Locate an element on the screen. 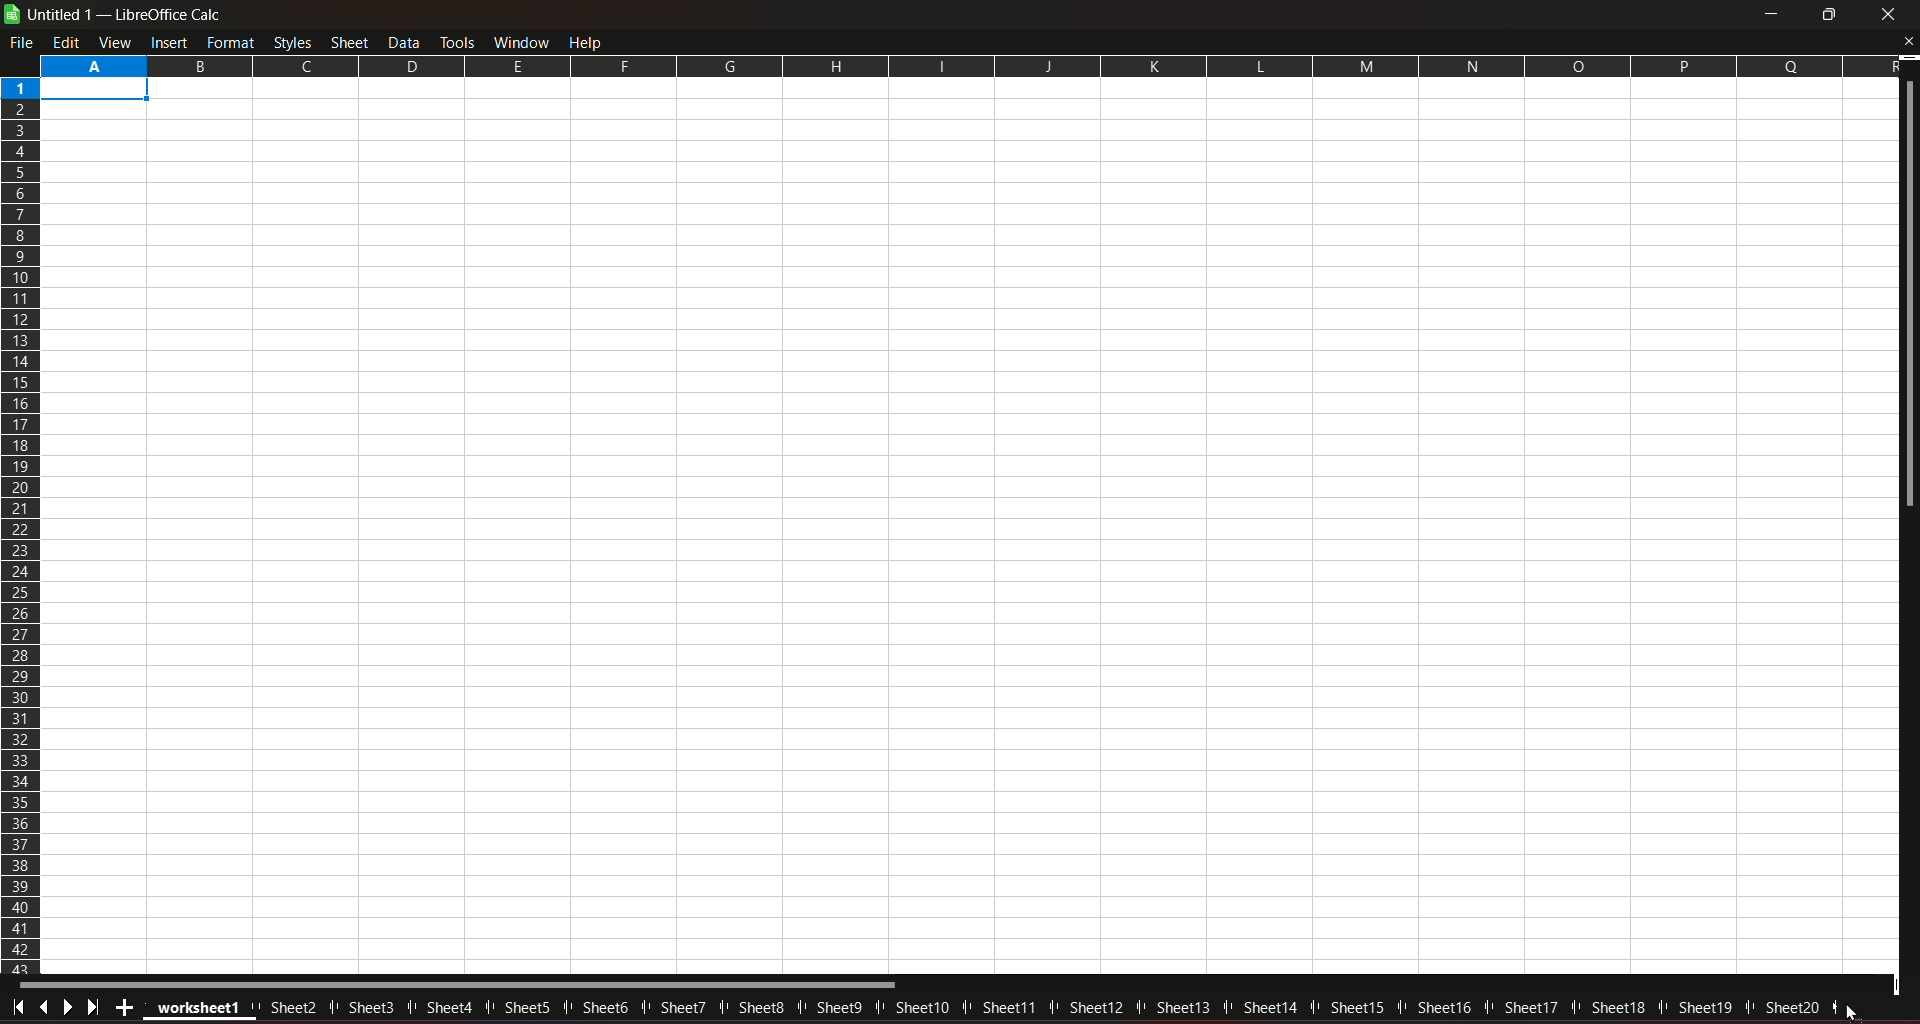 The image size is (1920, 1024). First sheet is located at coordinates (20, 1005).